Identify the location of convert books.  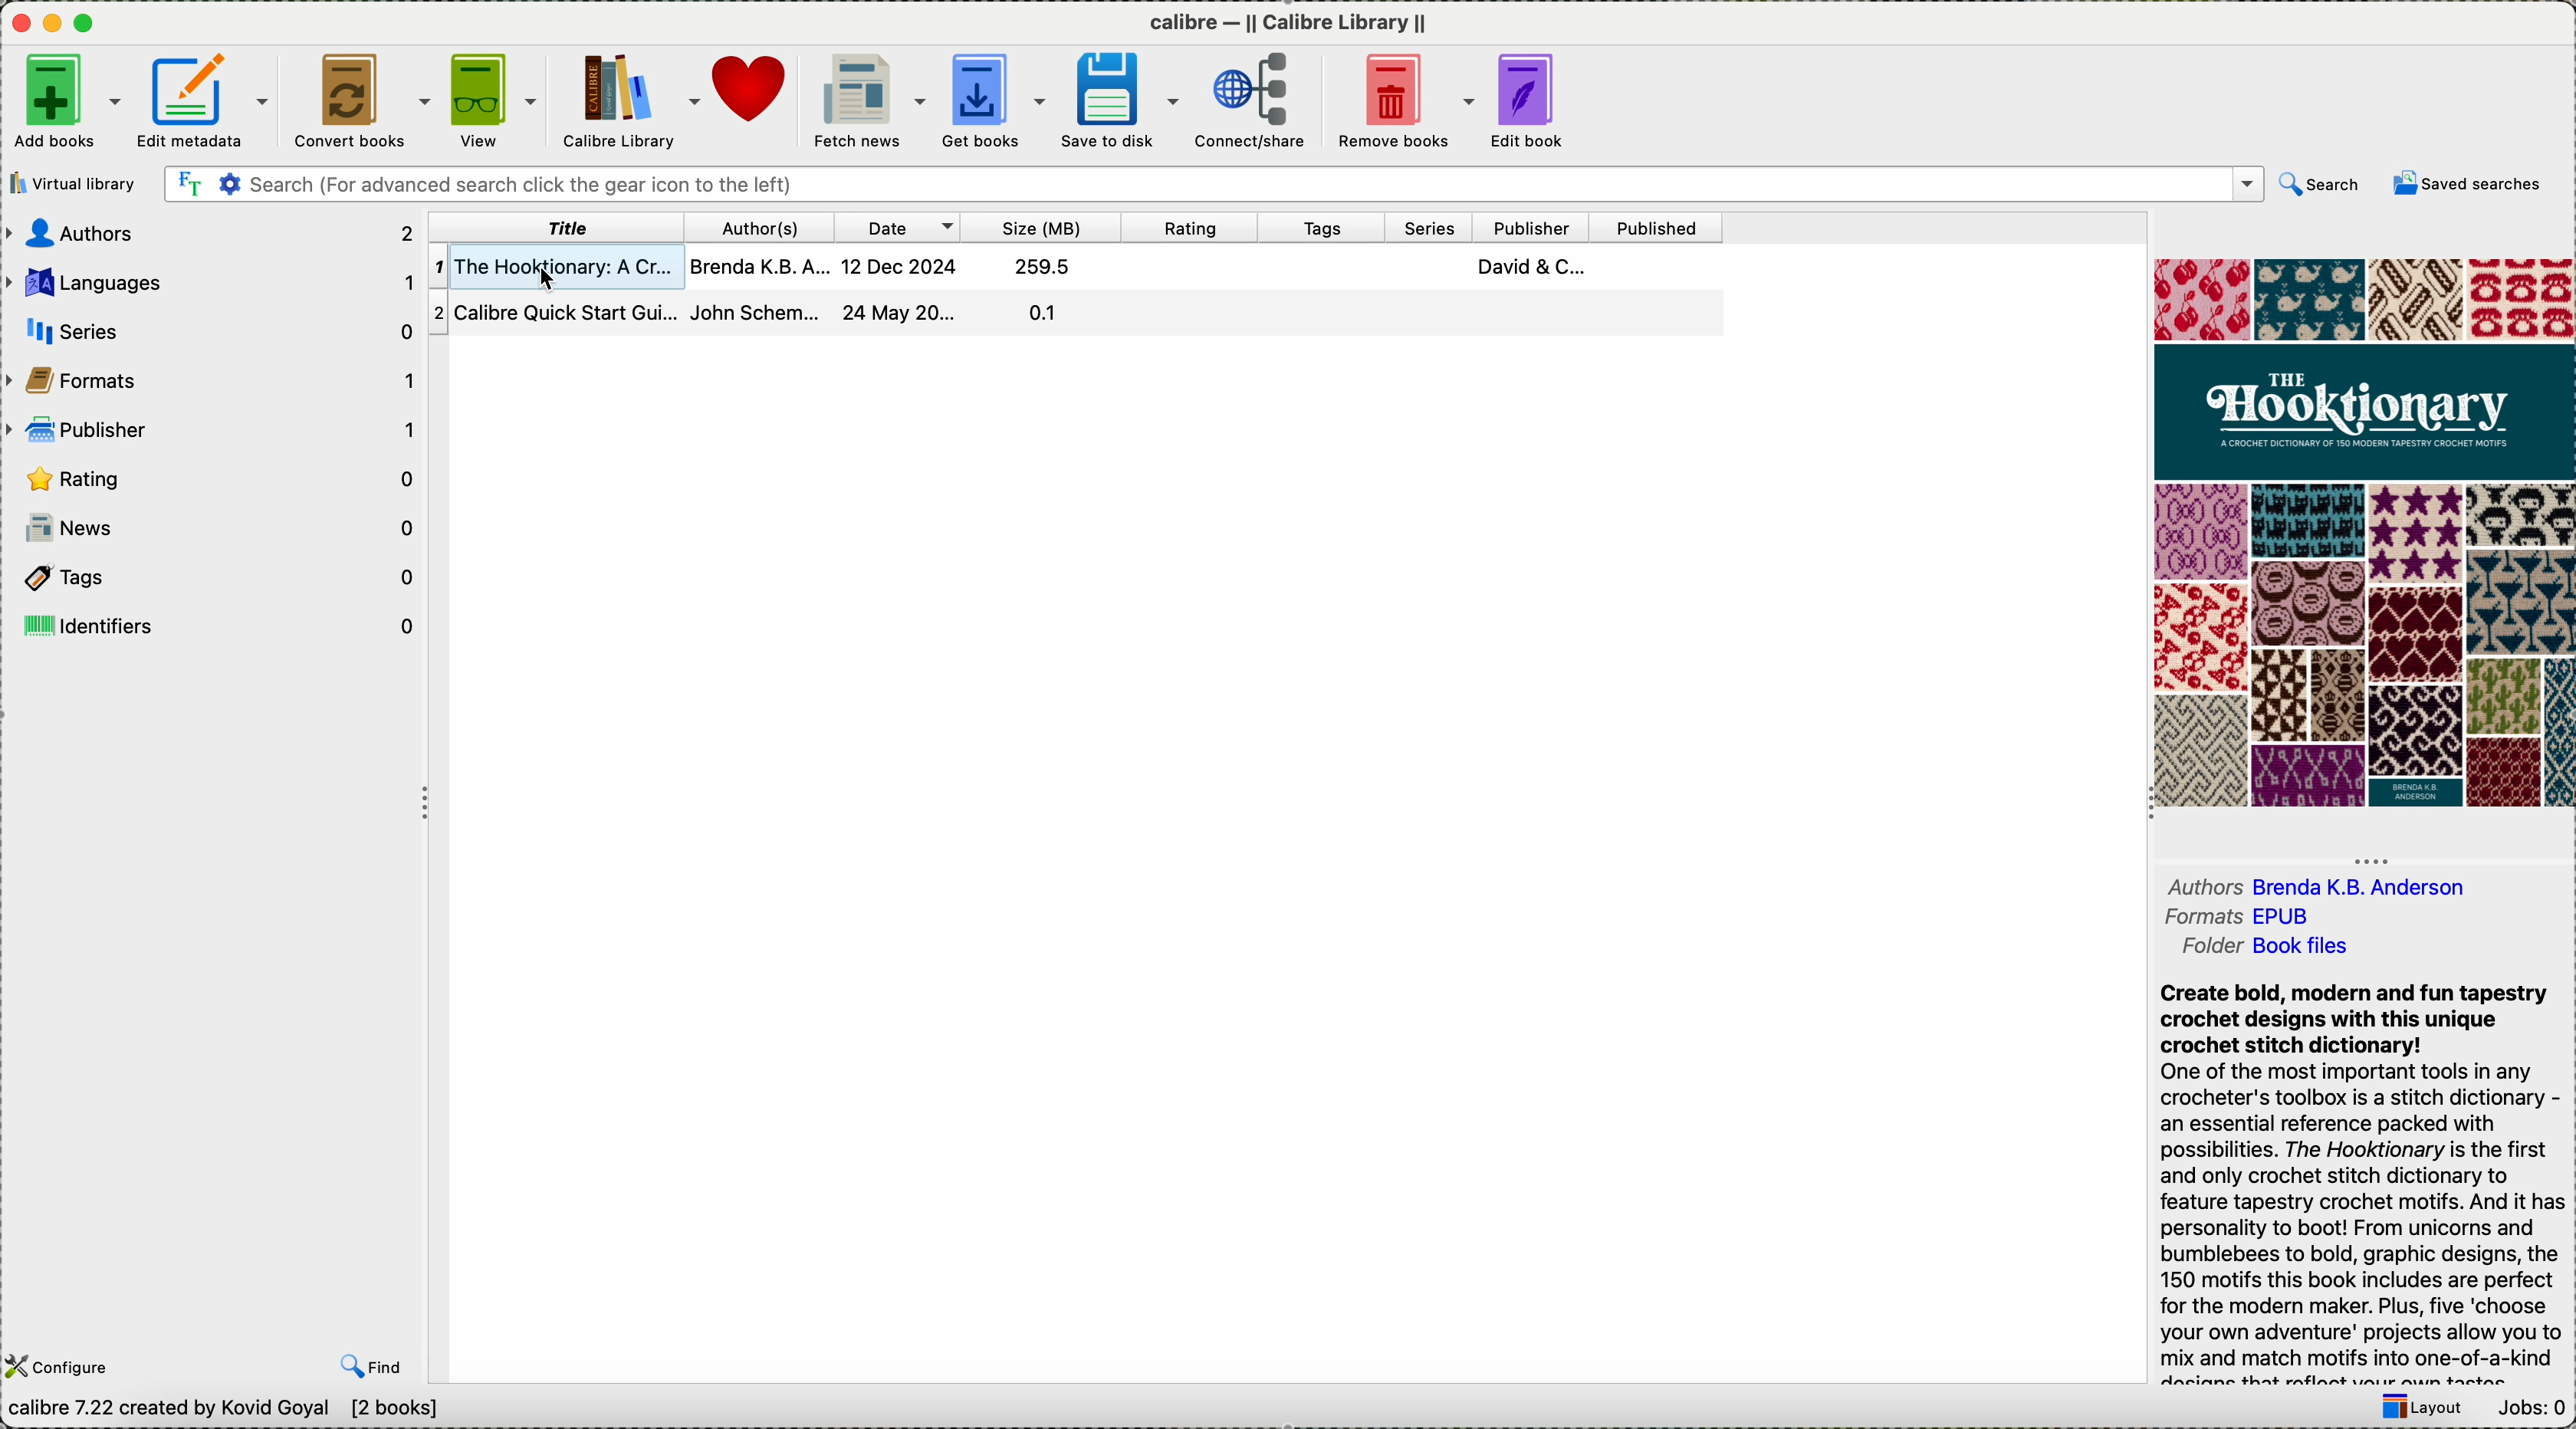
(357, 99).